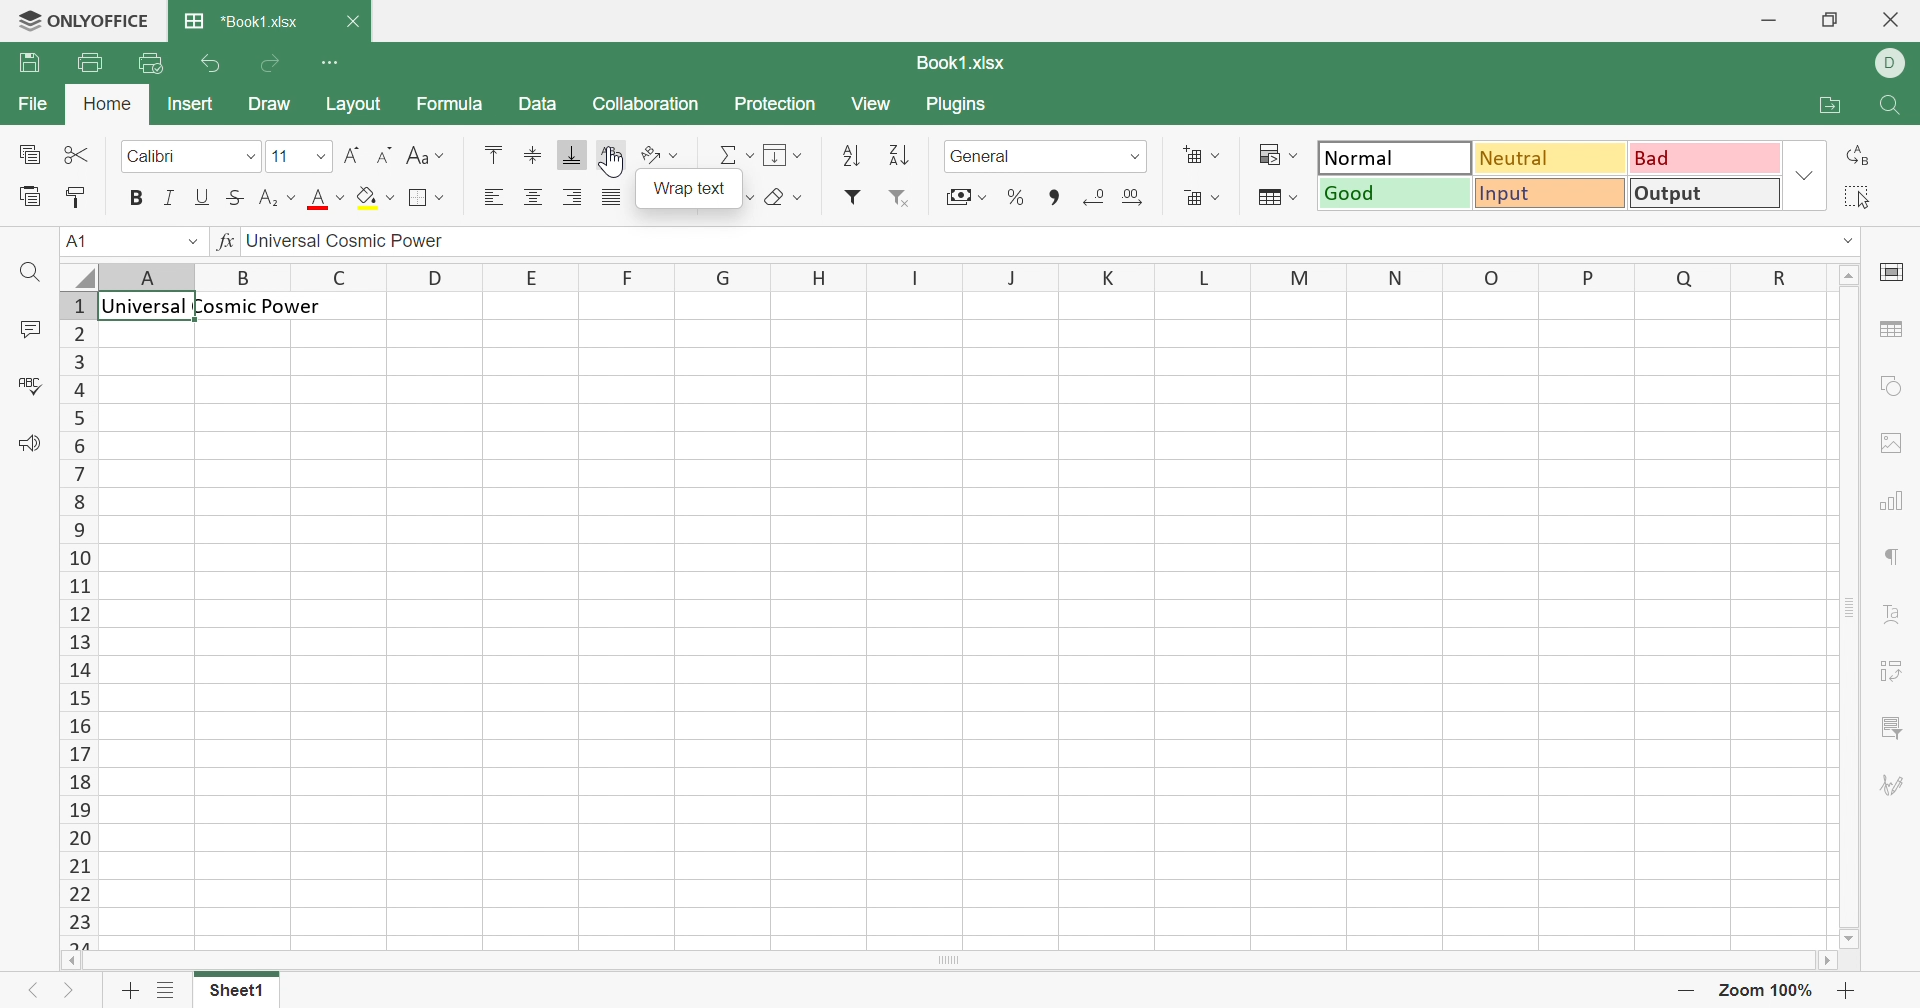 The image size is (1920, 1008). What do you see at coordinates (353, 24) in the screenshot?
I see `Close` at bounding box center [353, 24].